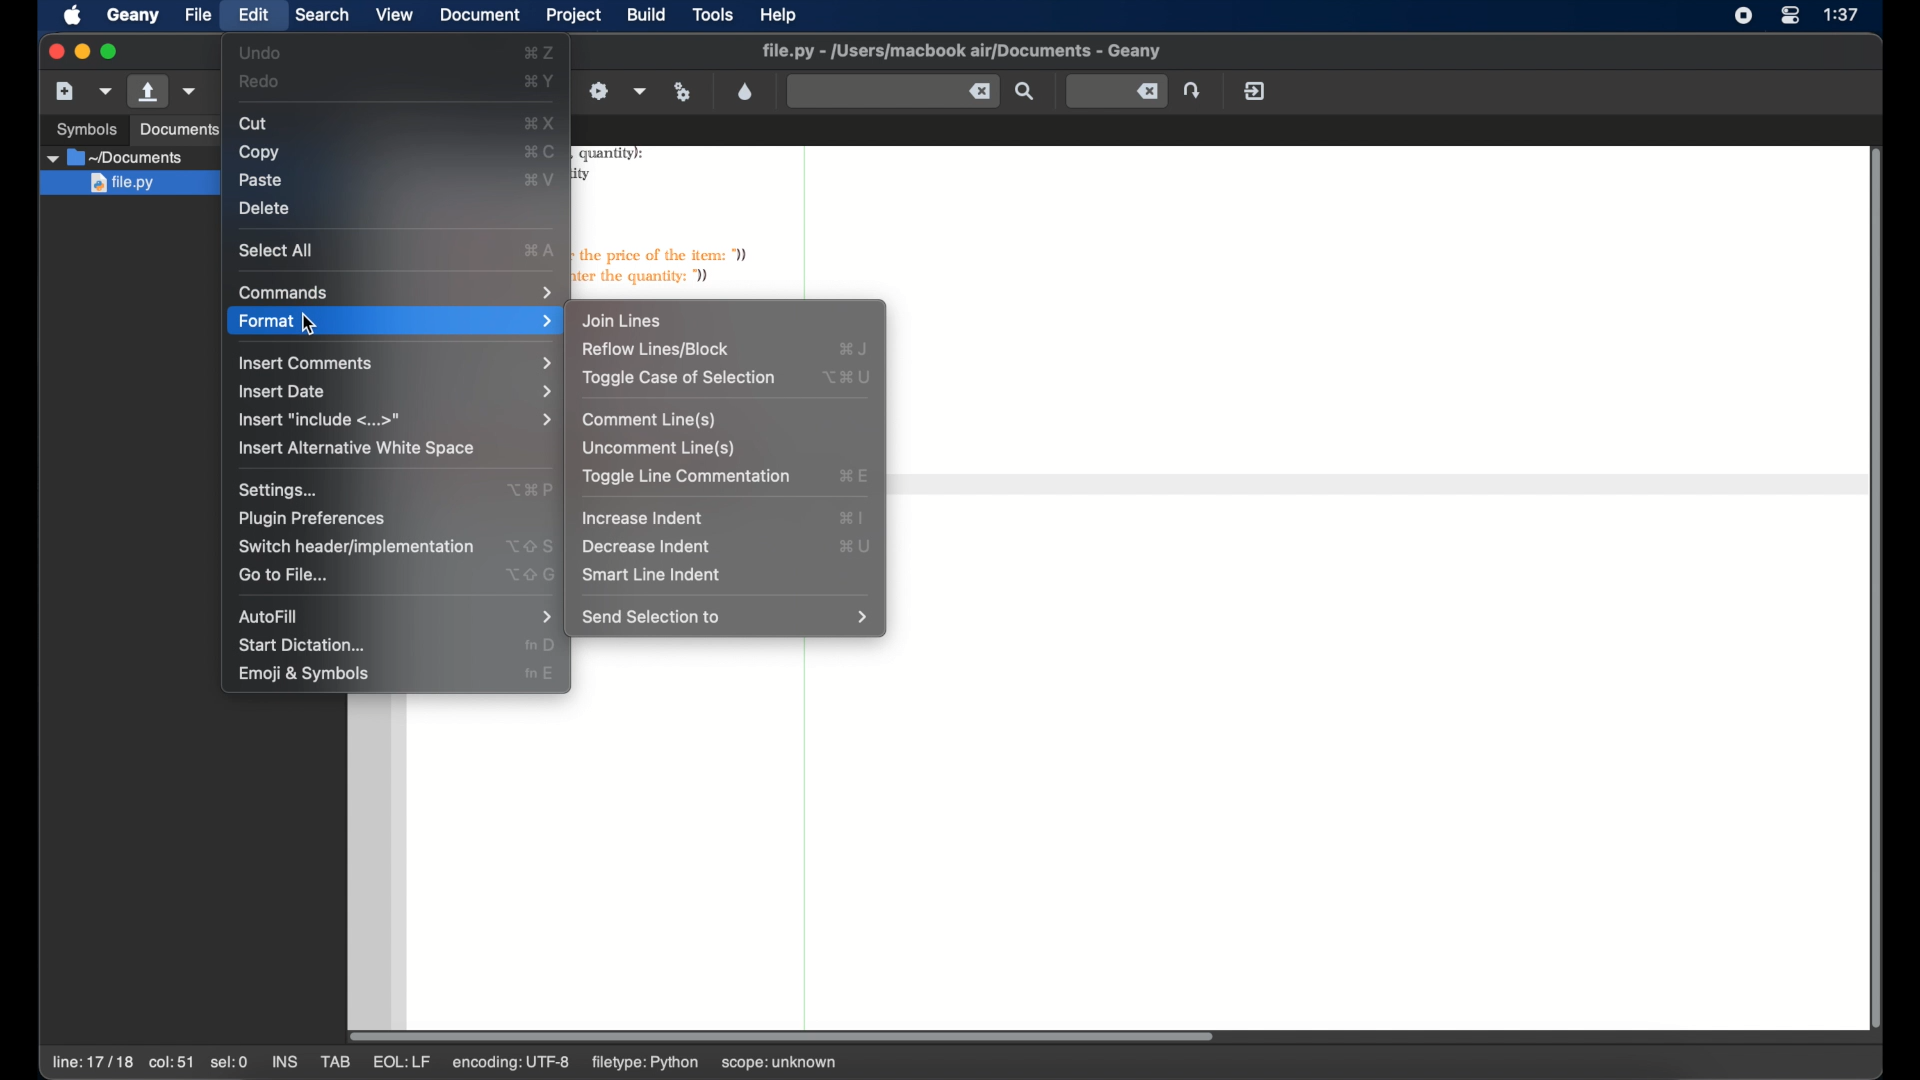 The width and height of the screenshot is (1920, 1080). What do you see at coordinates (727, 617) in the screenshot?
I see `send selection to menu` at bounding box center [727, 617].